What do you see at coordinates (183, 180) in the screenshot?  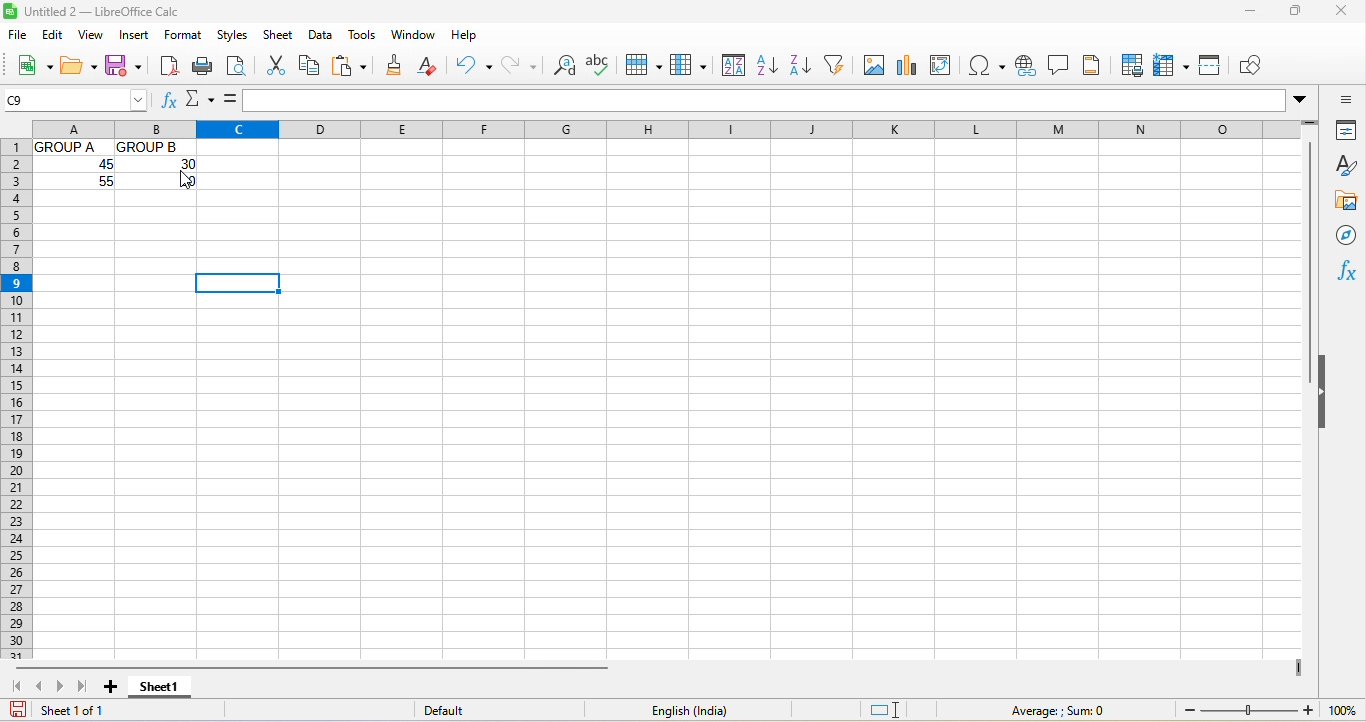 I see `cursor` at bounding box center [183, 180].